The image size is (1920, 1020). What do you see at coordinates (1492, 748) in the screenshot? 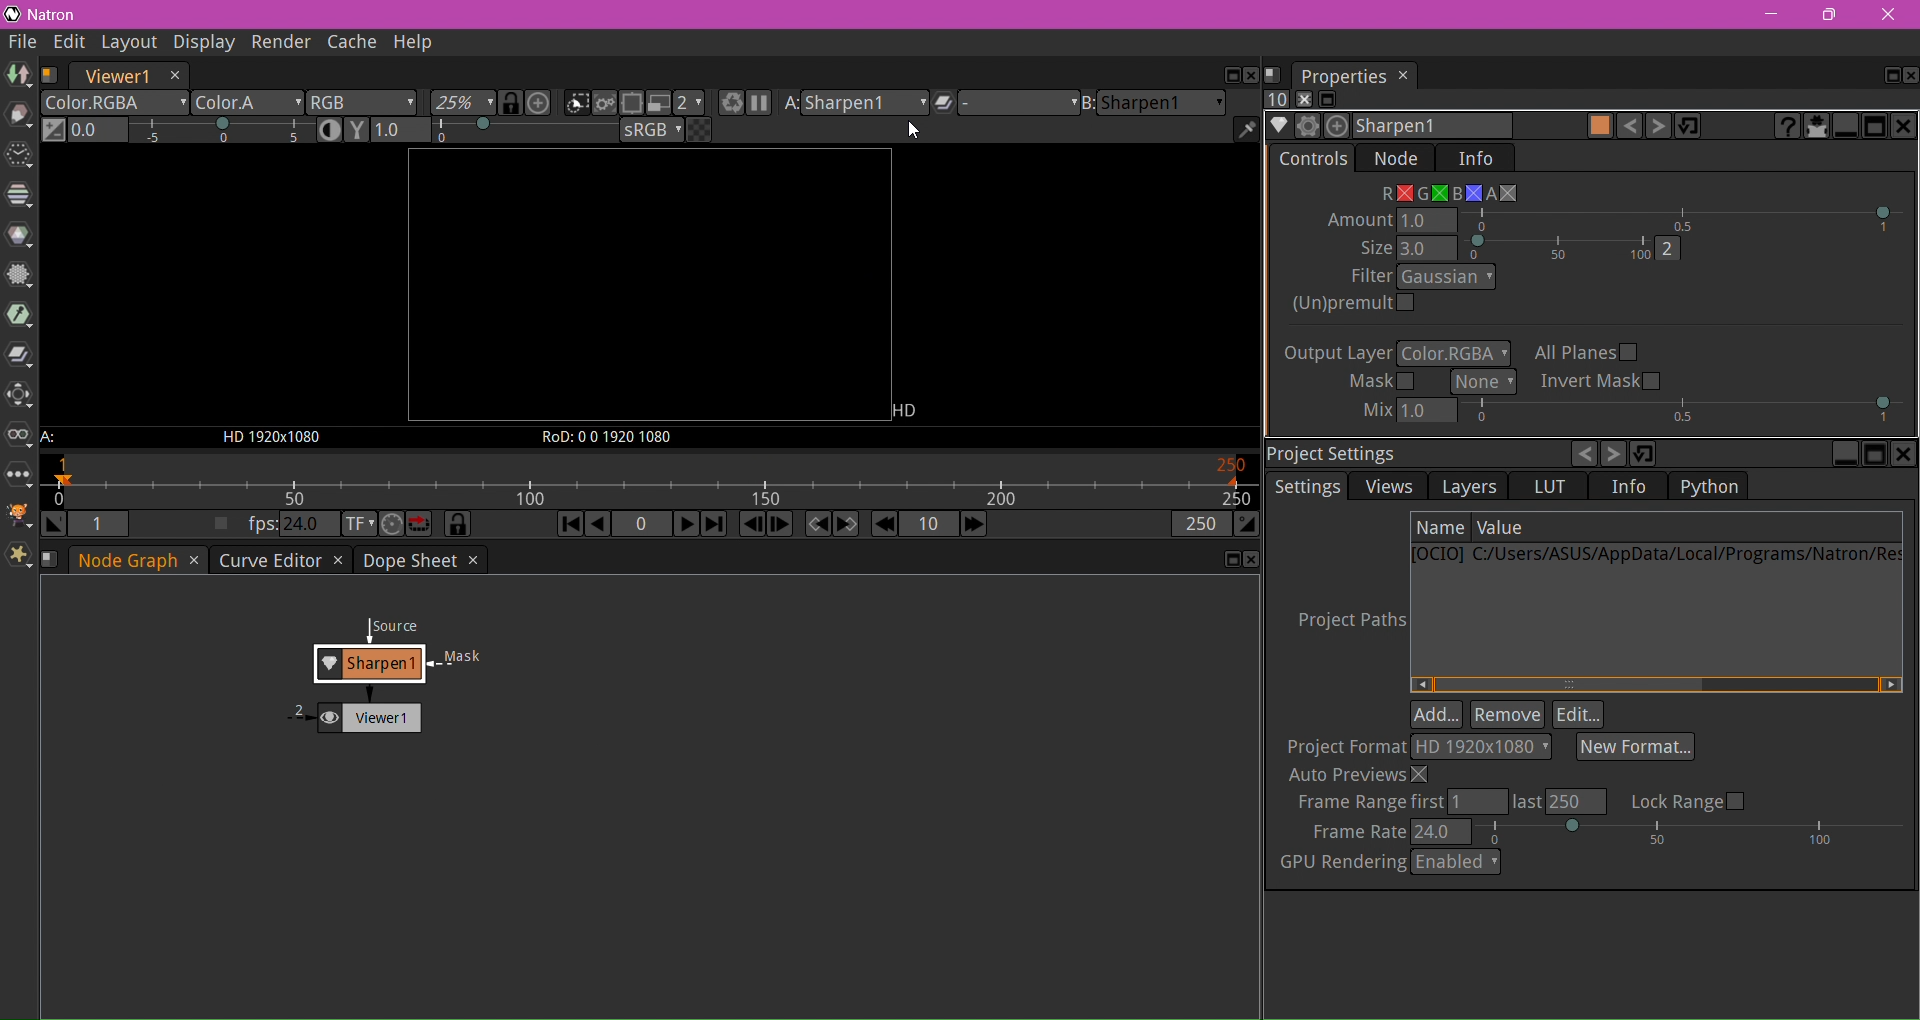
I see `Project Format HD 1920x1080 * New Format` at bounding box center [1492, 748].